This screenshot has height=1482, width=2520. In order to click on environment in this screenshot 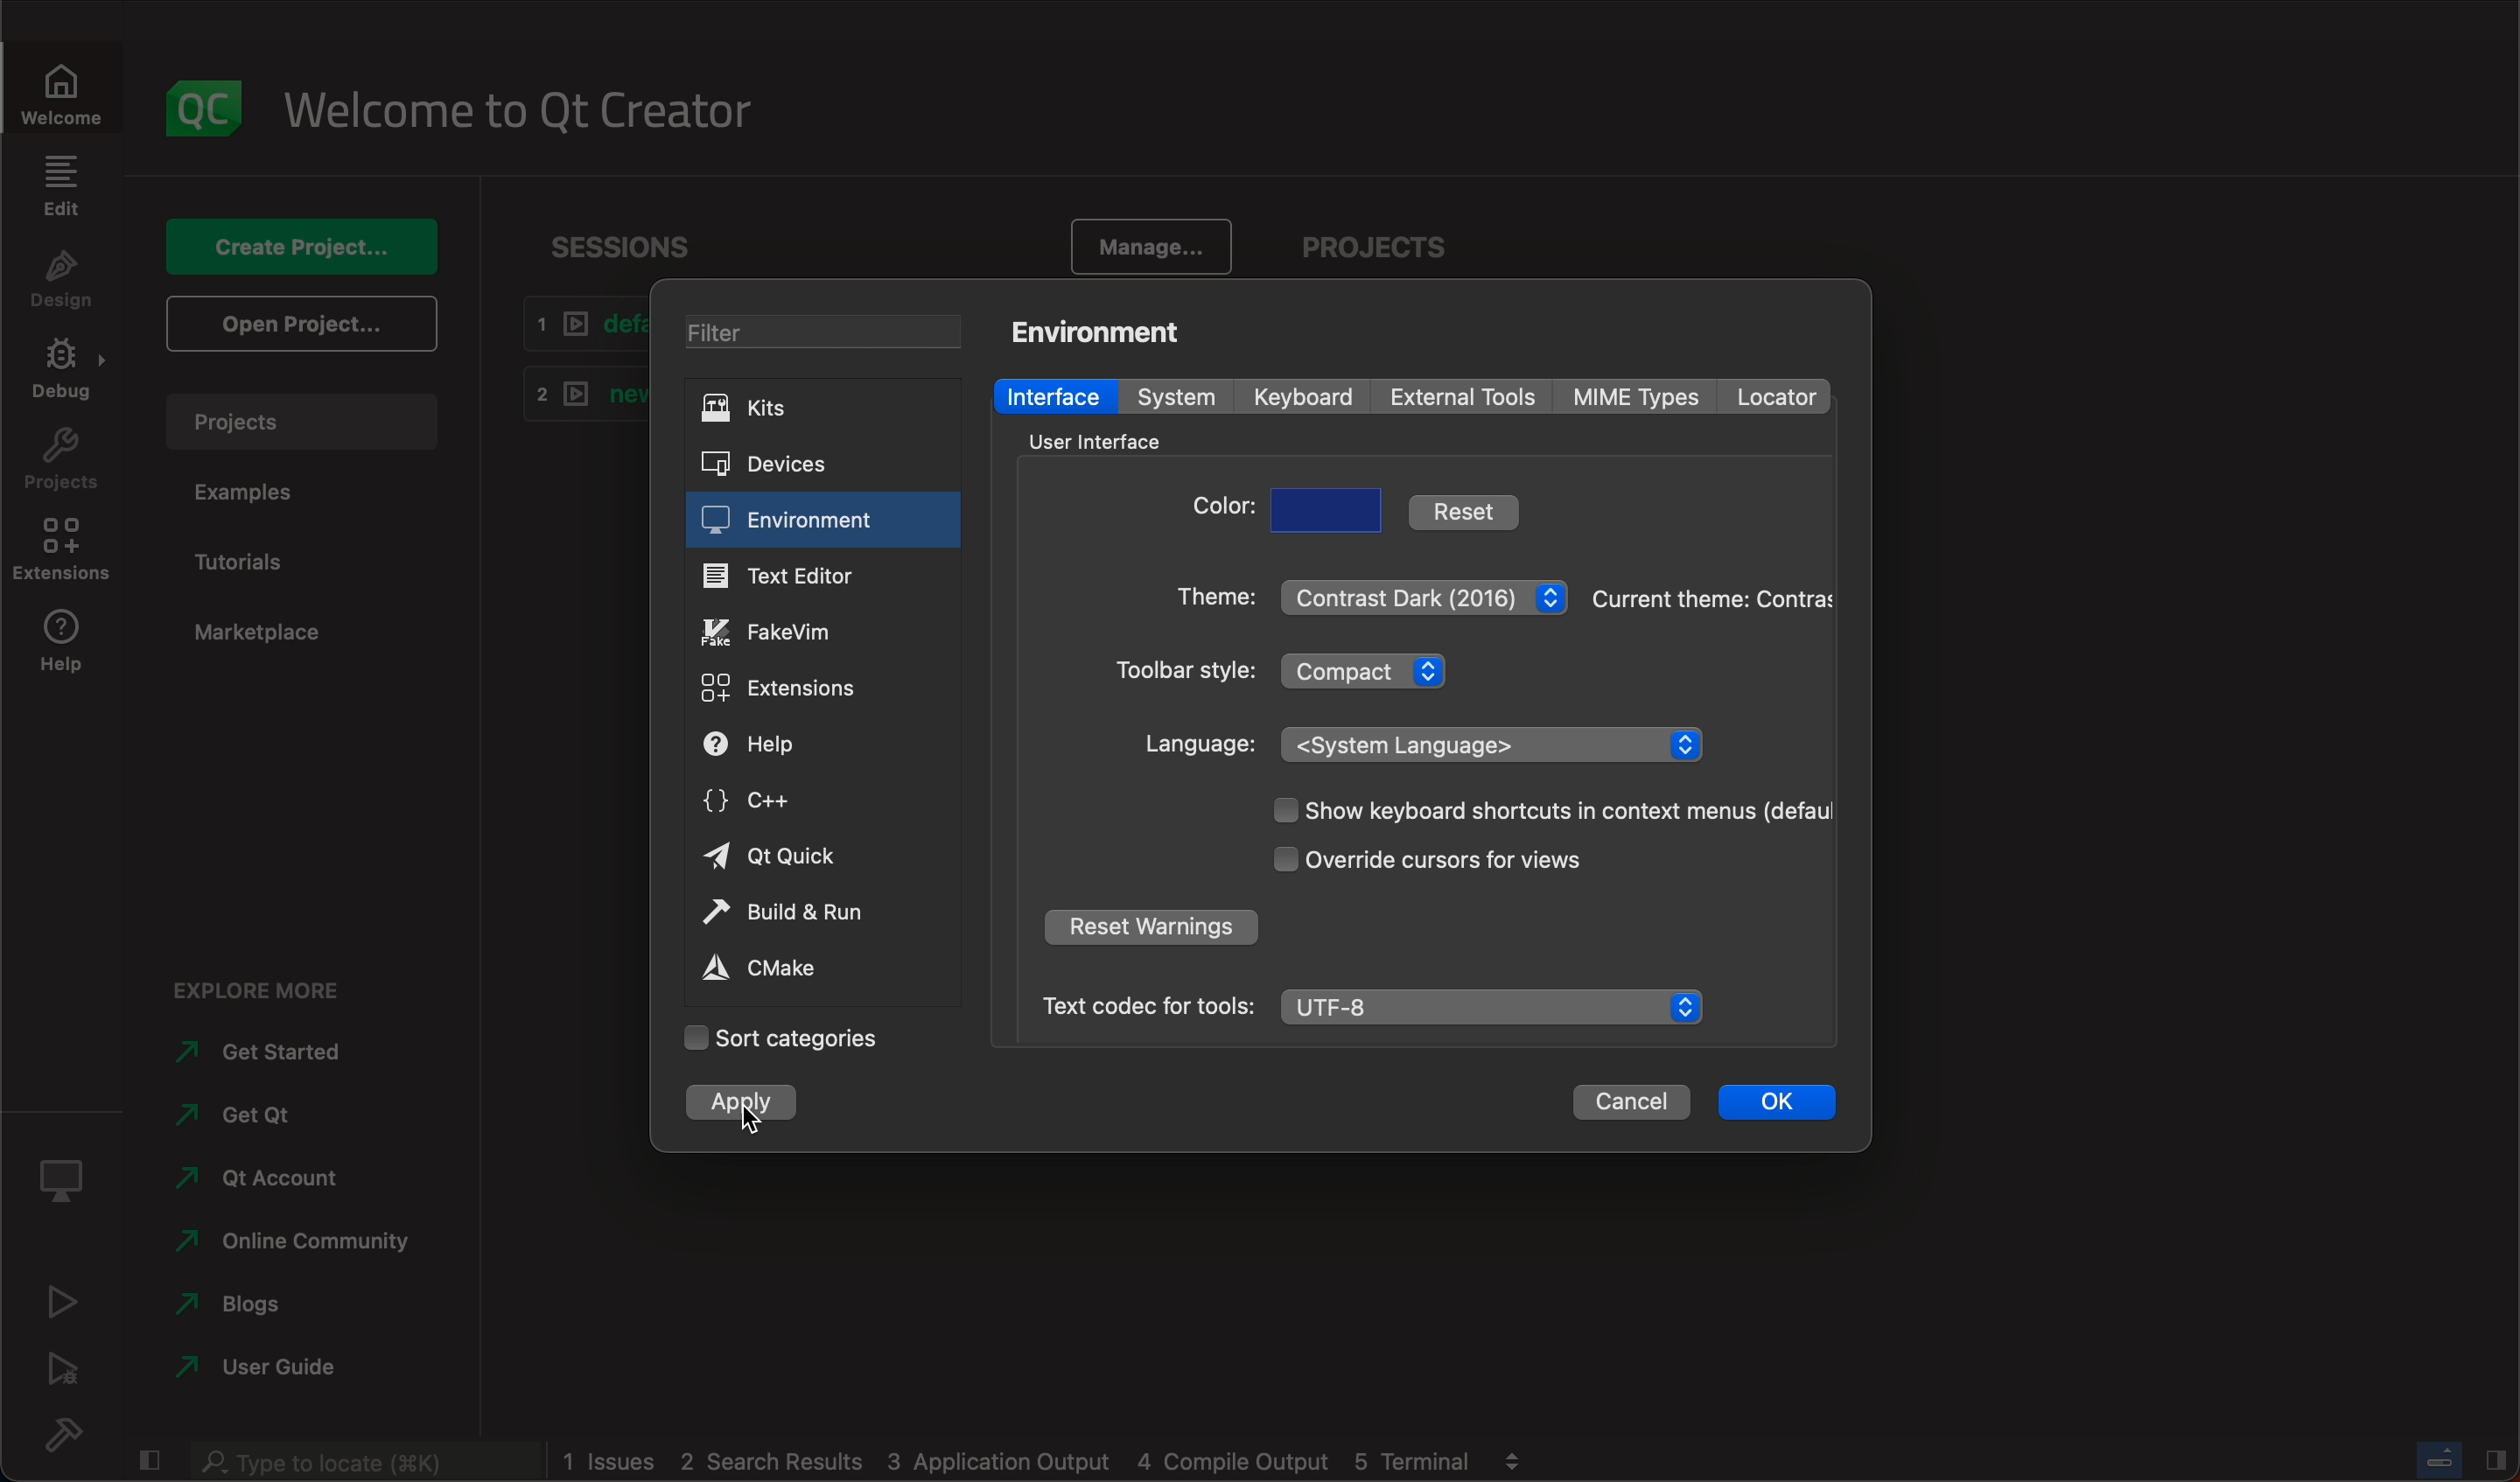, I will do `click(1107, 330)`.